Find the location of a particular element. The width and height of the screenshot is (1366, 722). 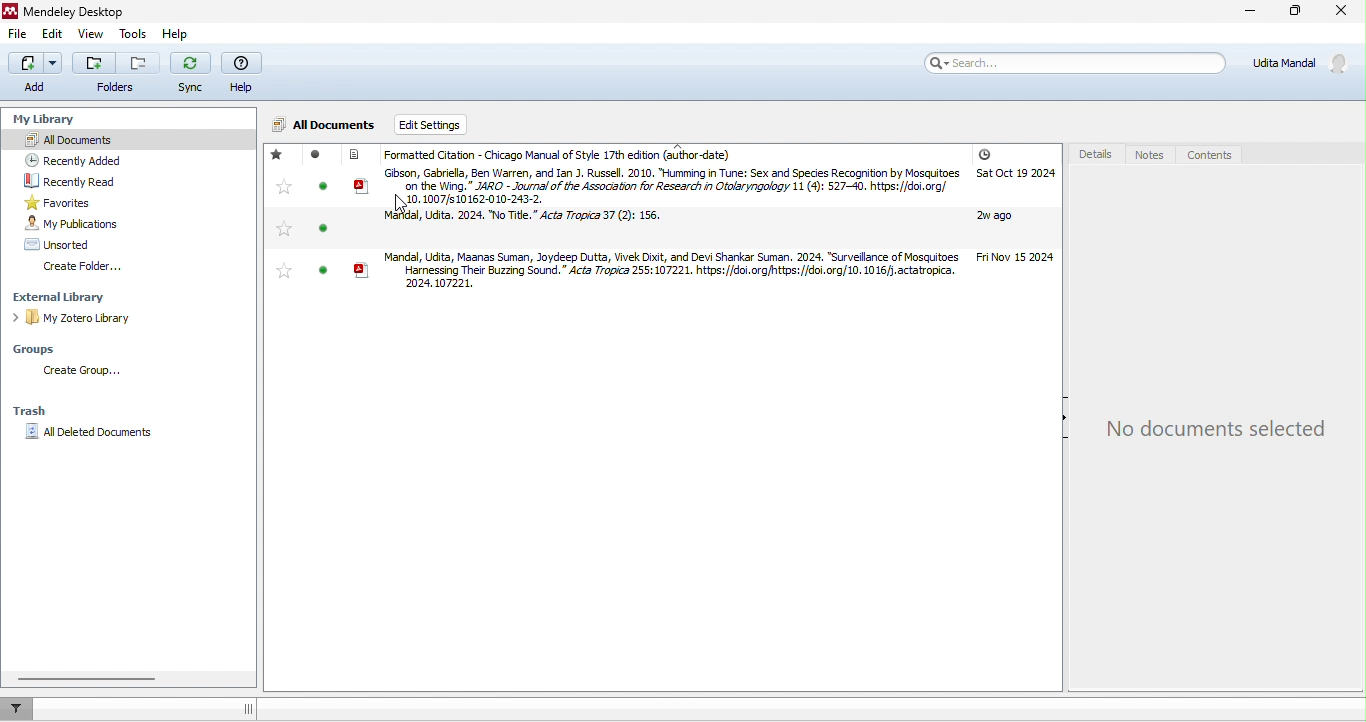

recently read is located at coordinates (80, 180).